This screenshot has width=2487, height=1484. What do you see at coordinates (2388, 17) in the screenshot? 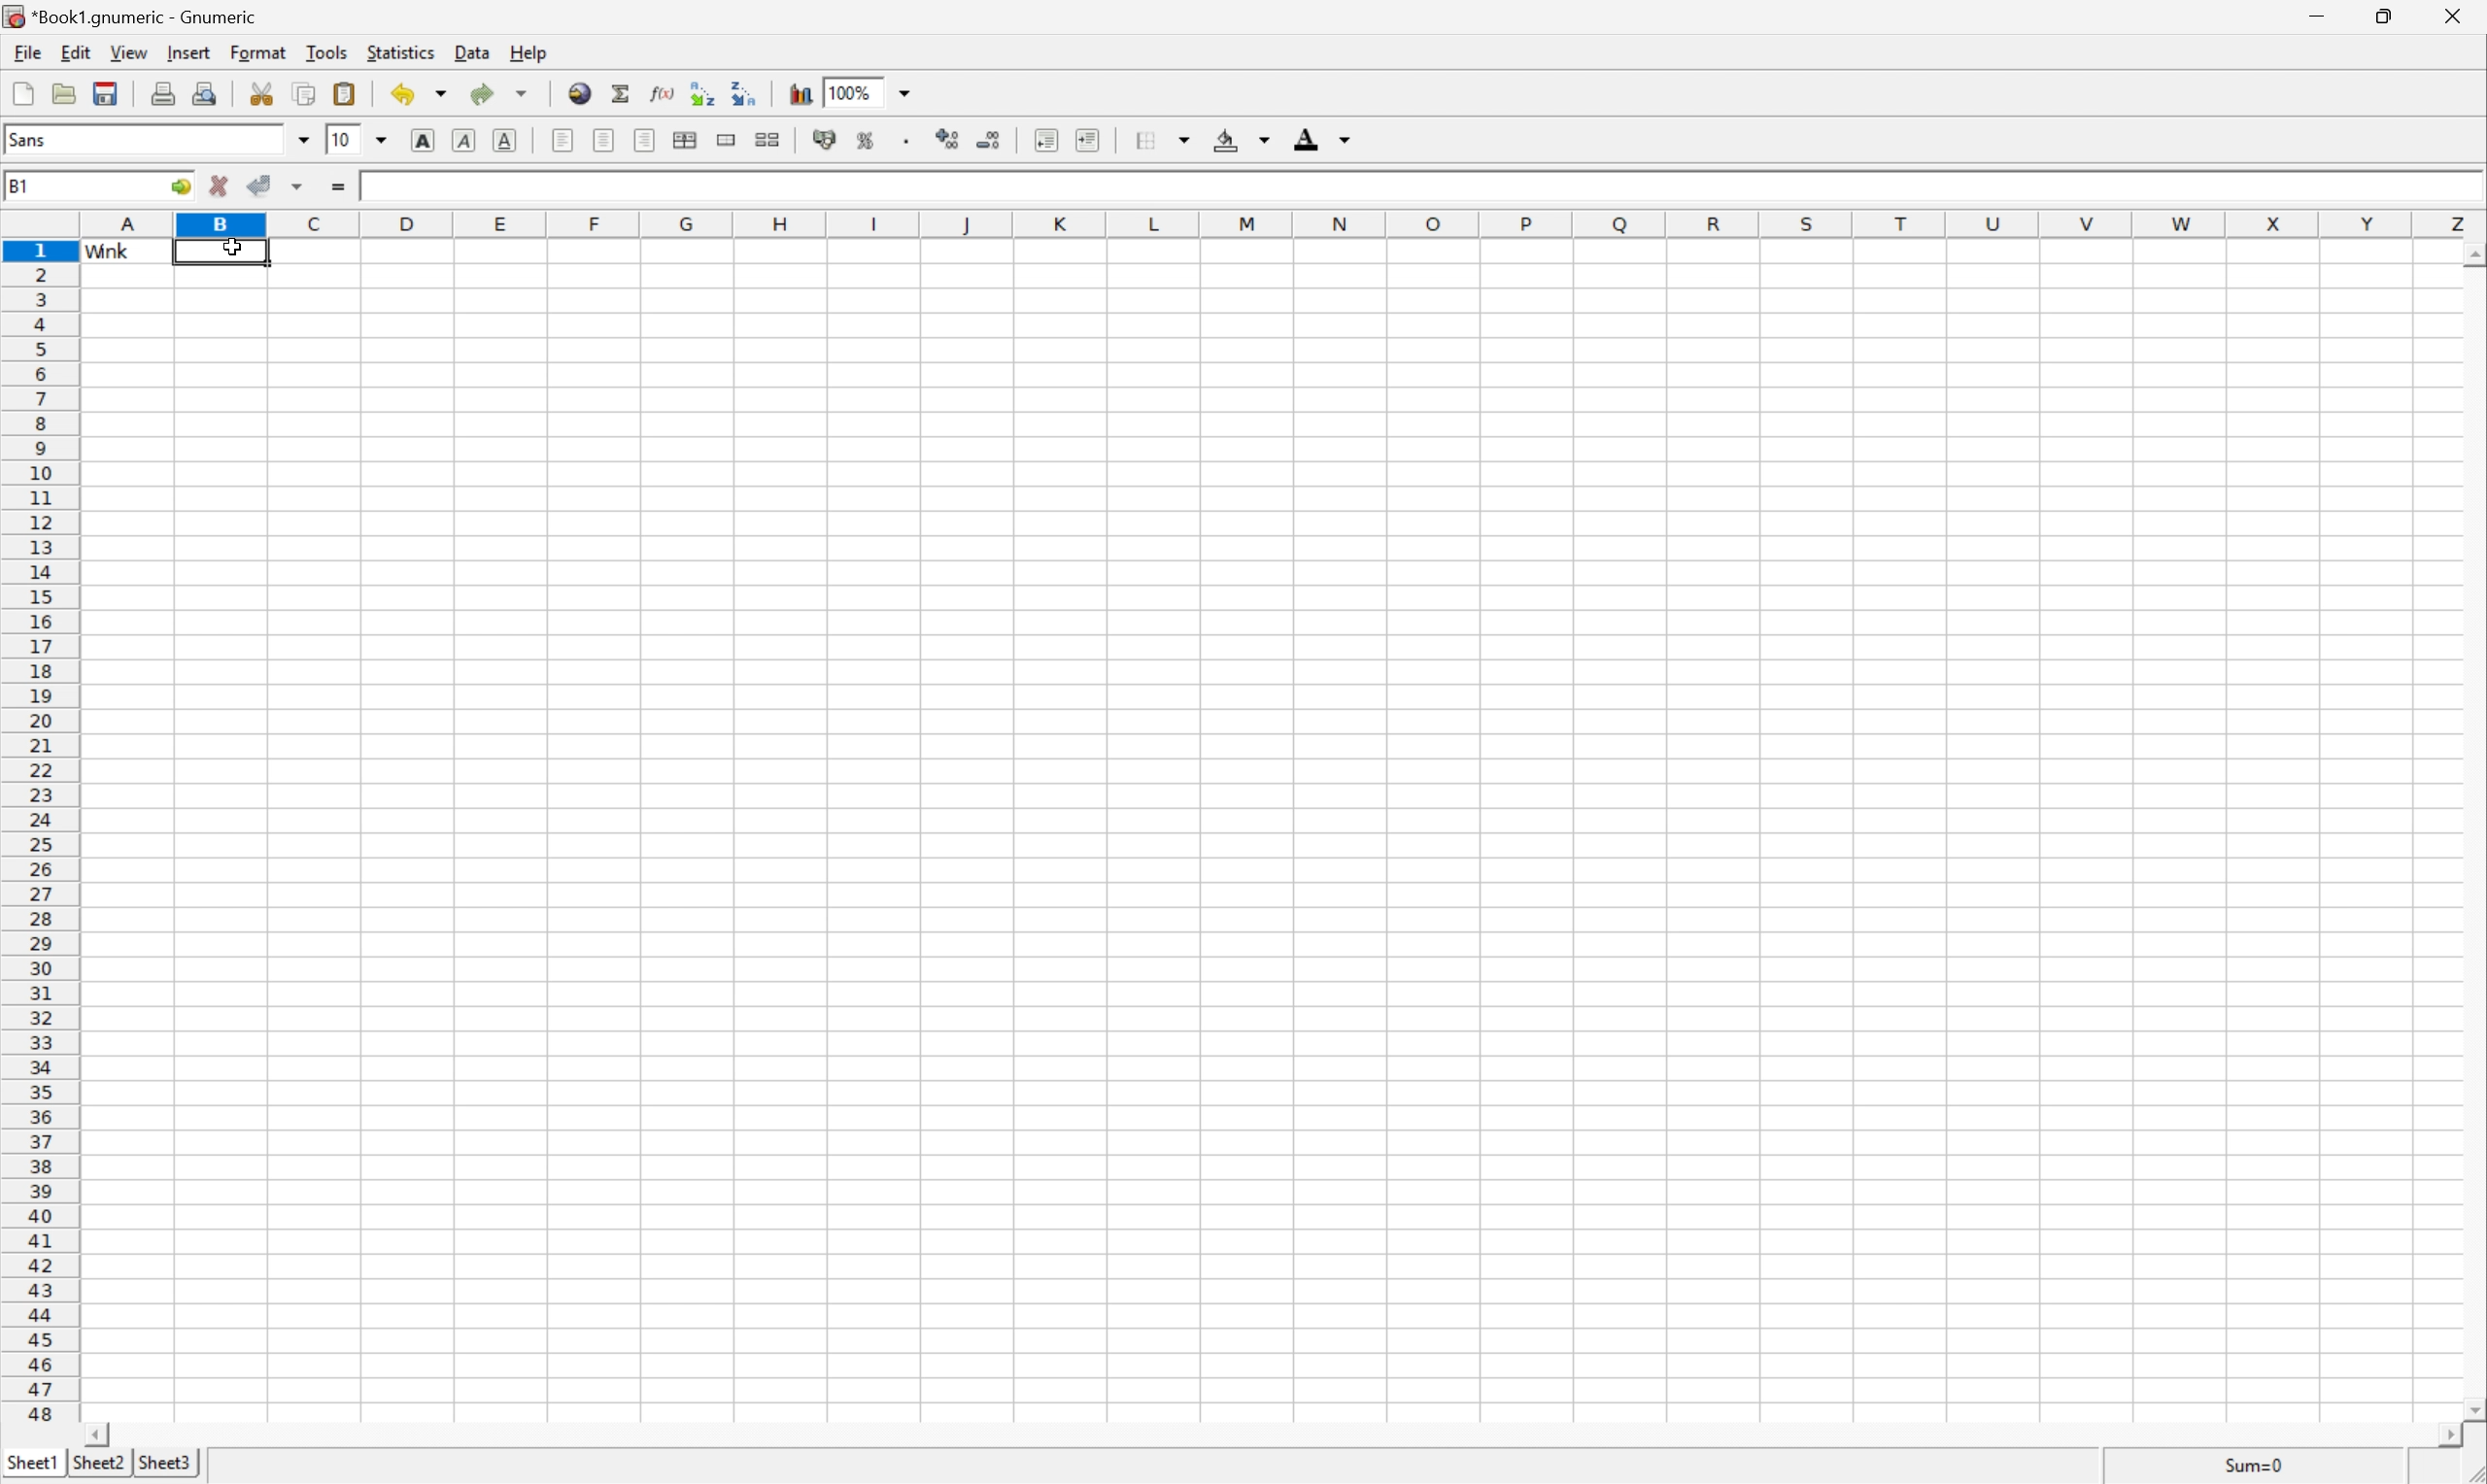
I see `restore down` at bounding box center [2388, 17].